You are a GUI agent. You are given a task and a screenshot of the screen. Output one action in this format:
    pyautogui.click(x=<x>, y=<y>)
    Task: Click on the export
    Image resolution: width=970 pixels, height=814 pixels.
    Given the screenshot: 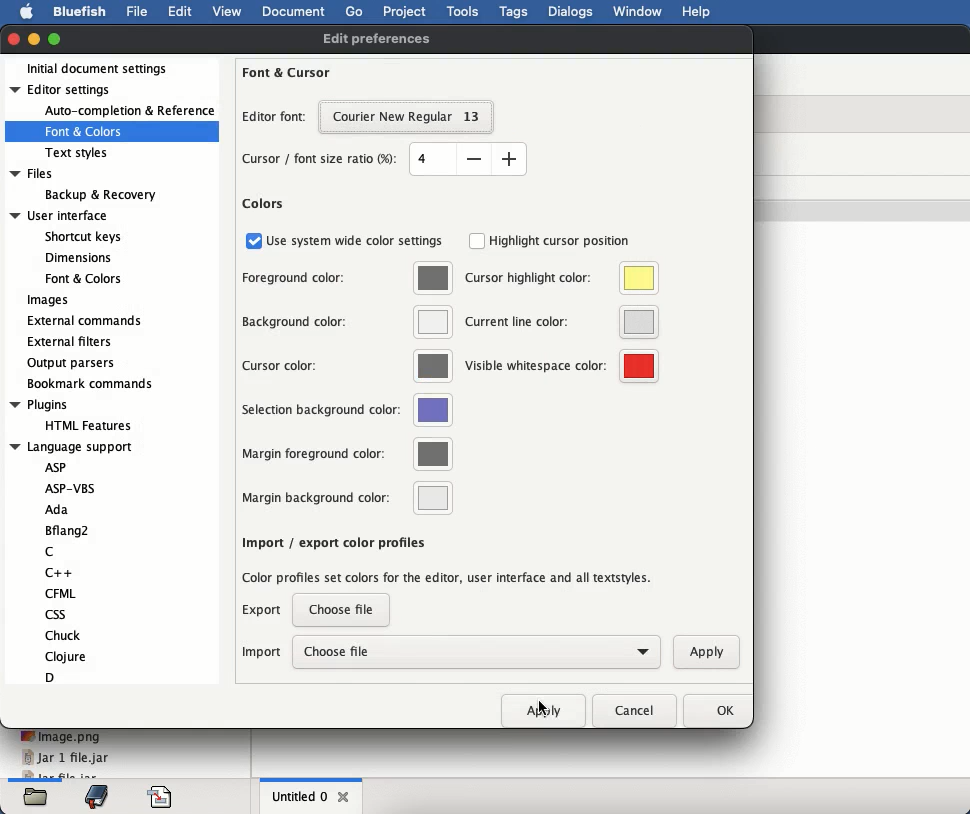 What is the action you would take?
    pyautogui.click(x=264, y=614)
    